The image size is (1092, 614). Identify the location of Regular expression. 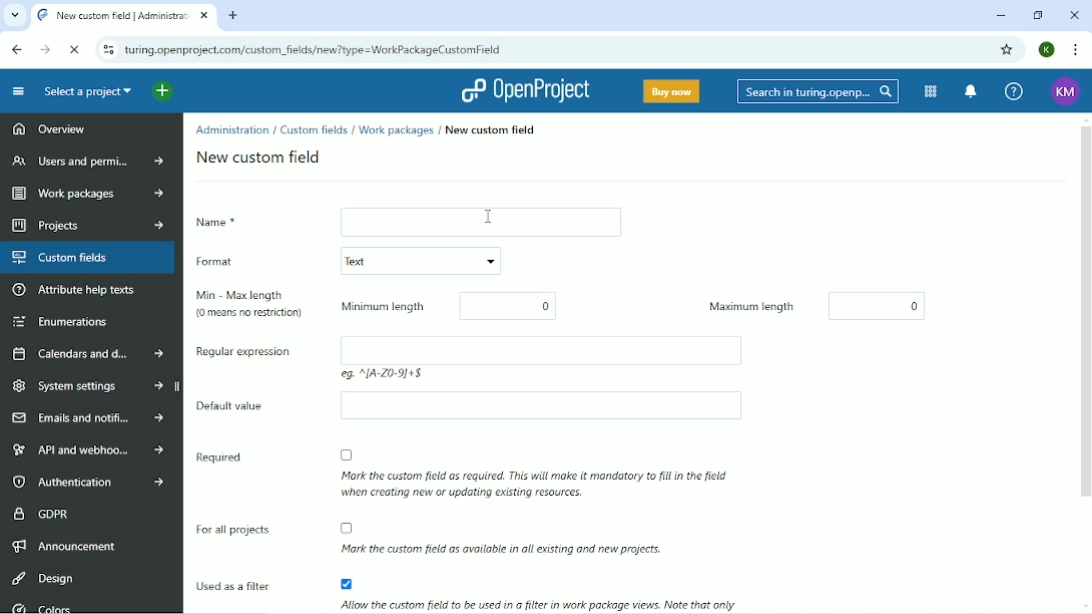
(253, 361).